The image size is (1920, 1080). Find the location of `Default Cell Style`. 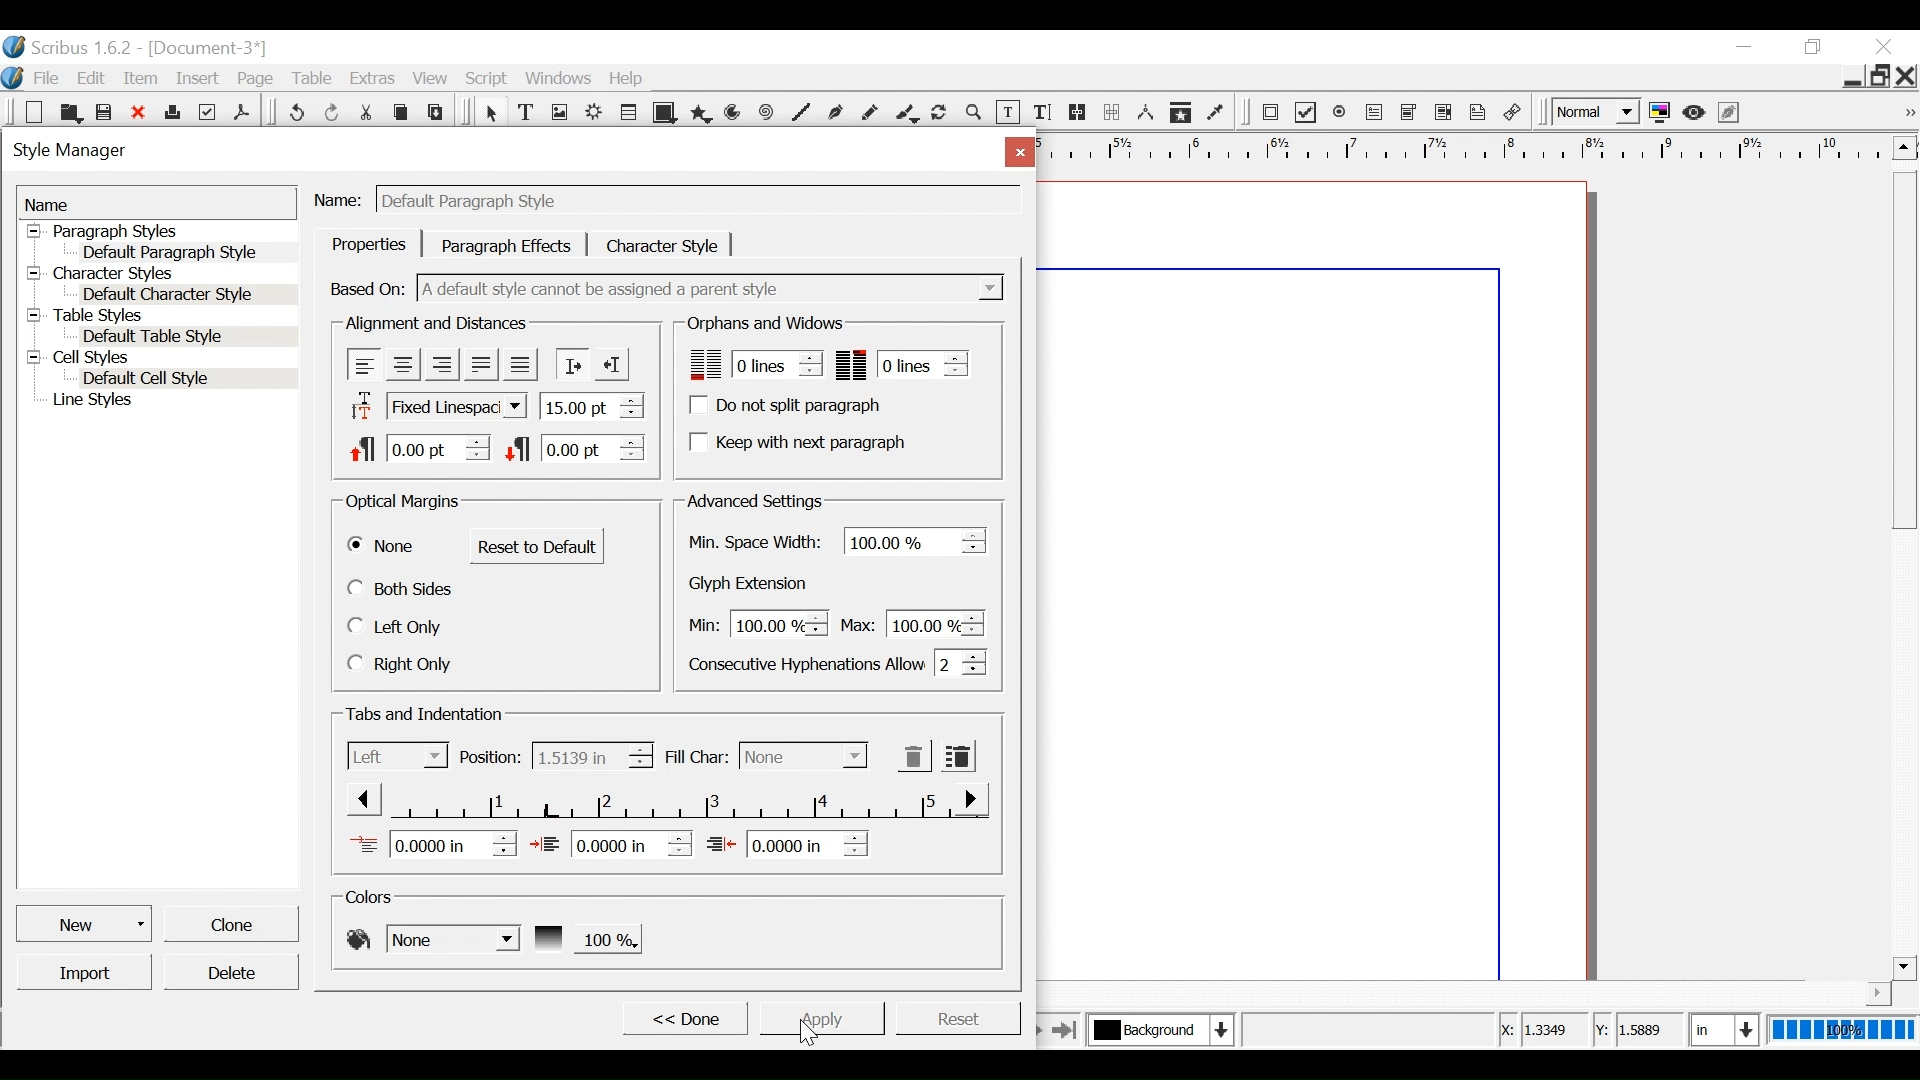

Default Cell Style is located at coordinates (189, 380).